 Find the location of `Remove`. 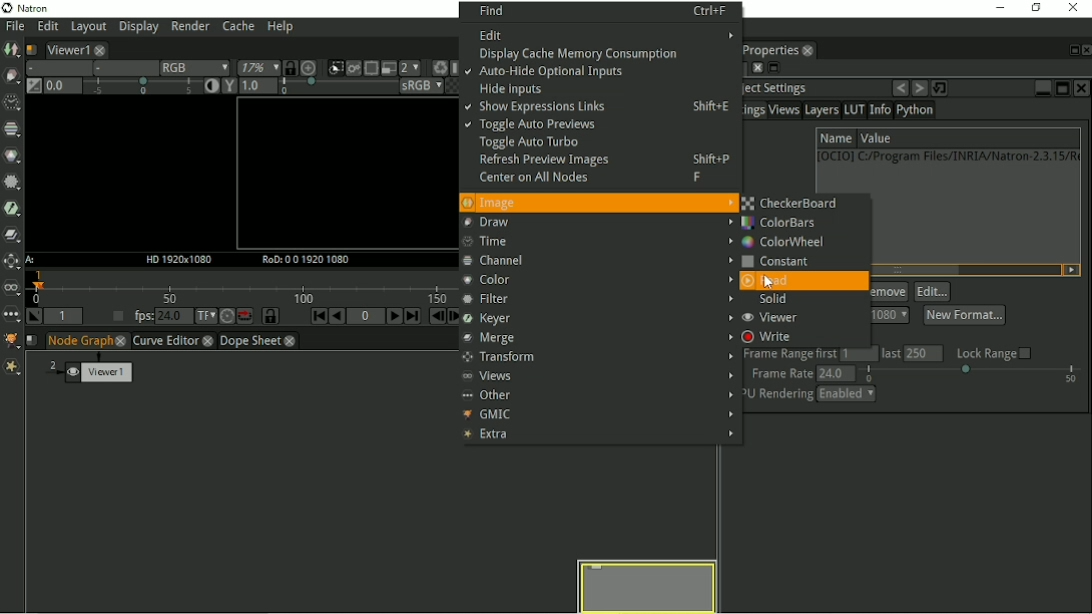

Remove is located at coordinates (889, 292).